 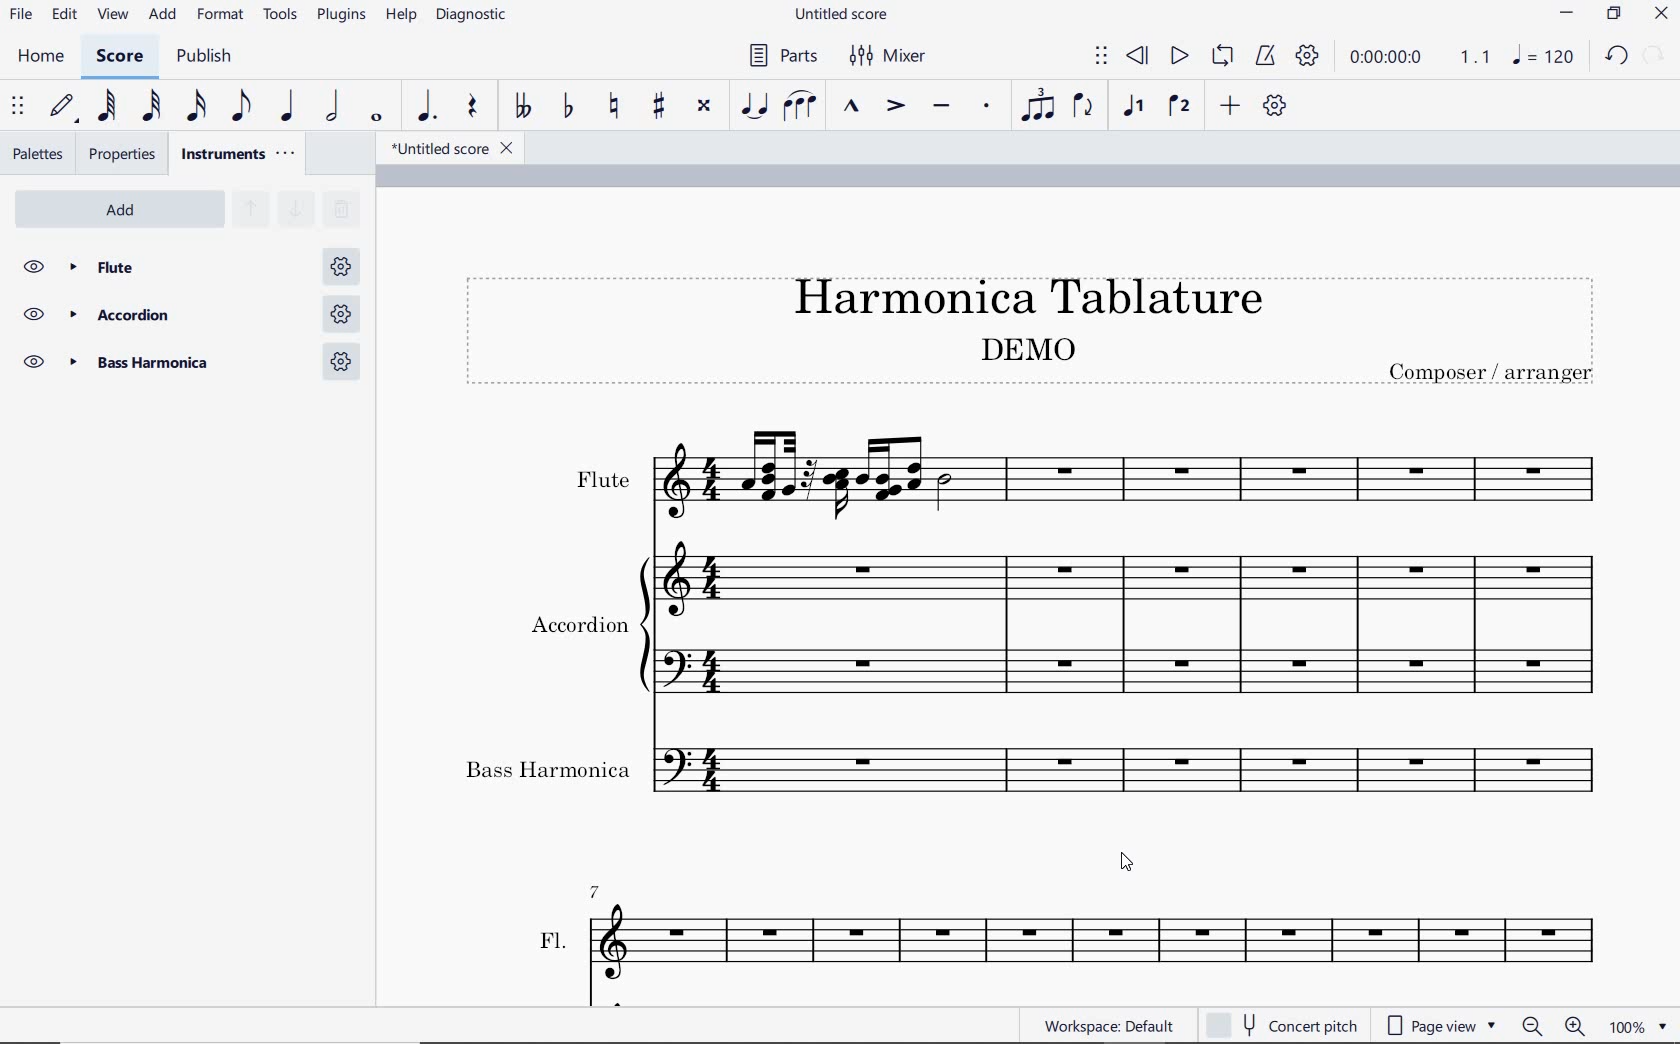 I want to click on HOME, so click(x=41, y=59).